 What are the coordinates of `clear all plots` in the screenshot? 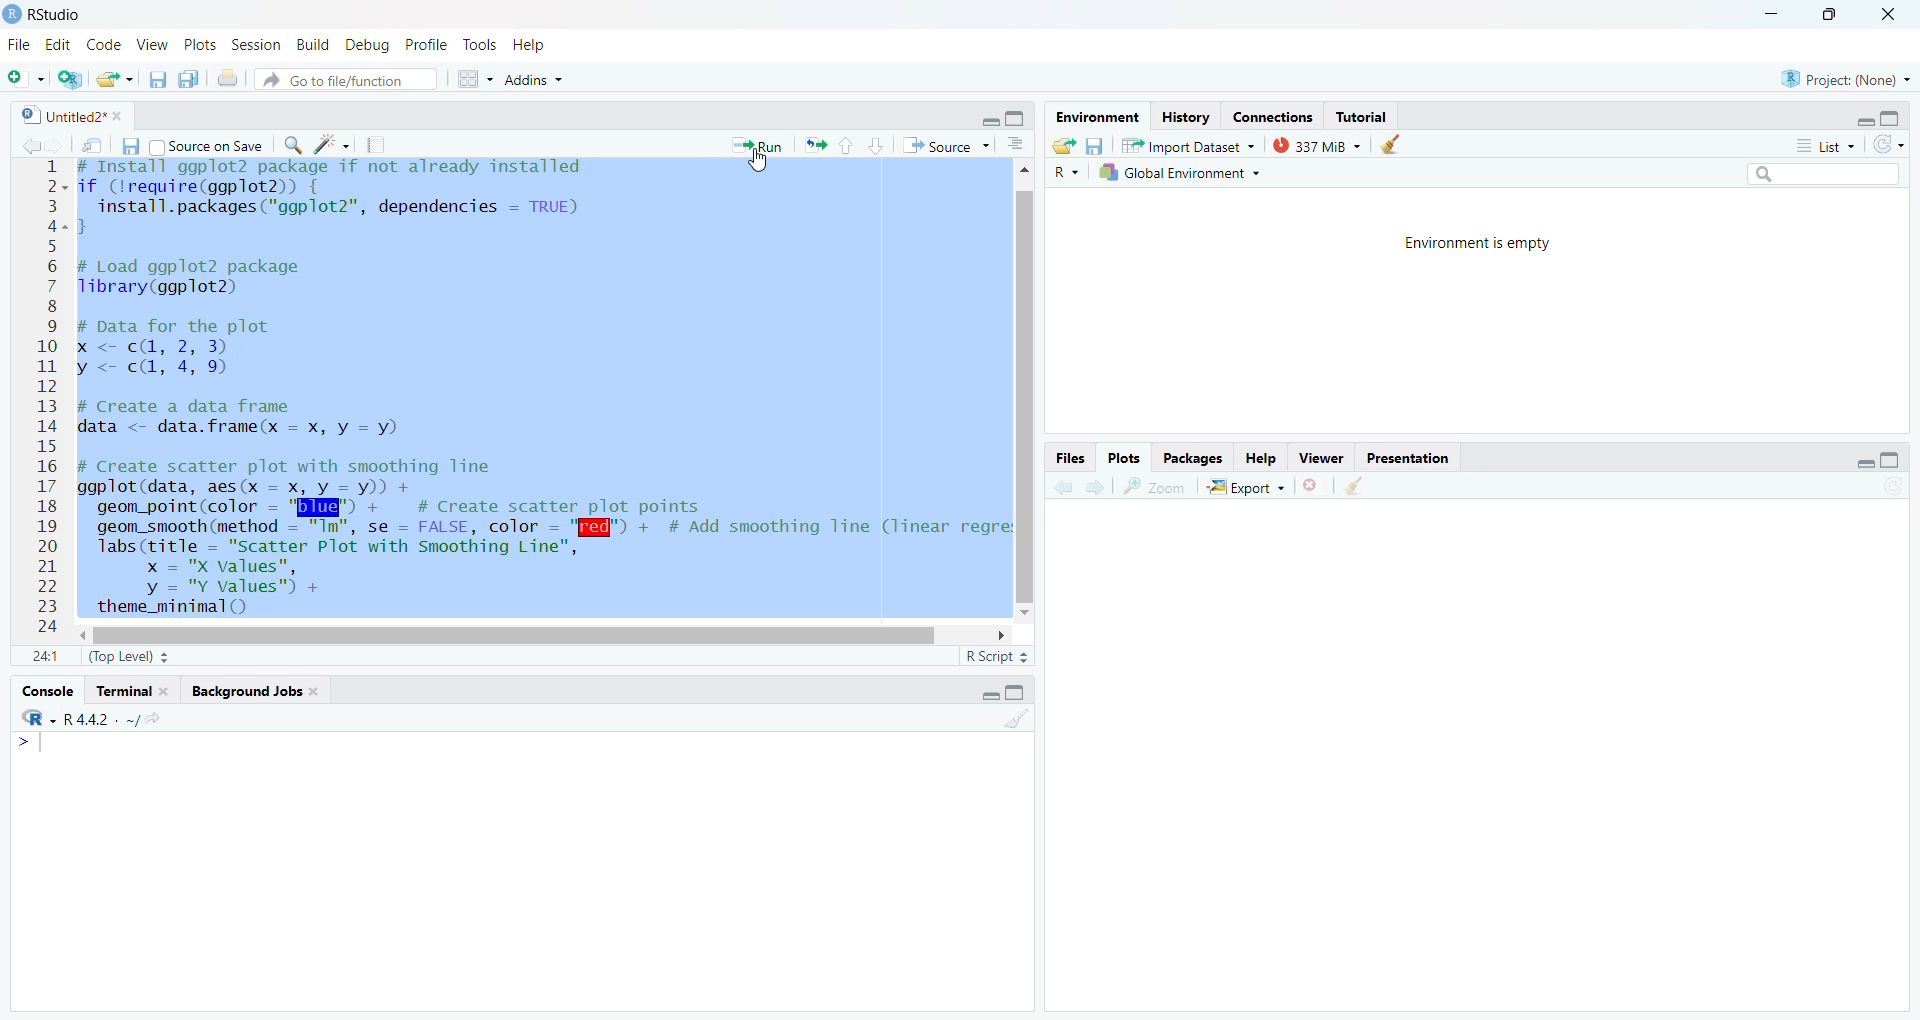 It's located at (1354, 486).